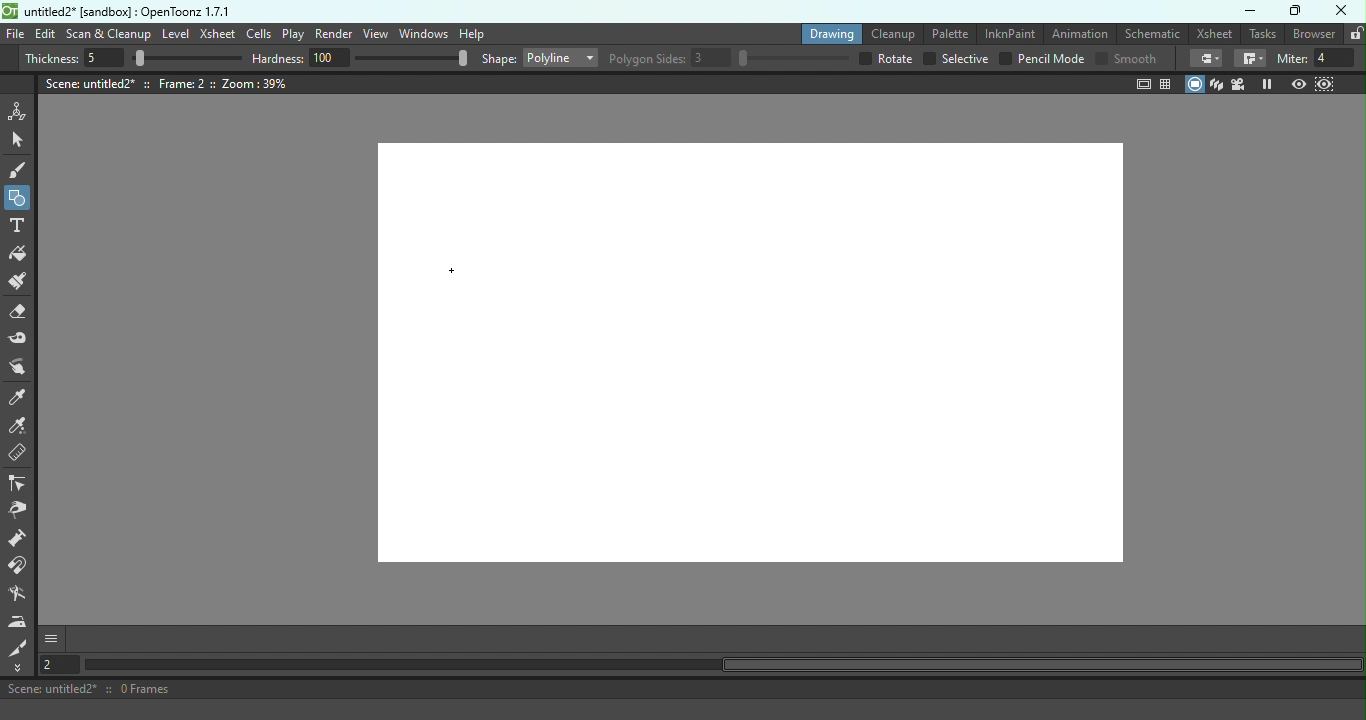  Describe the element at coordinates (20, 484) in the screenshot. I see `Control point editor tool` at that location.